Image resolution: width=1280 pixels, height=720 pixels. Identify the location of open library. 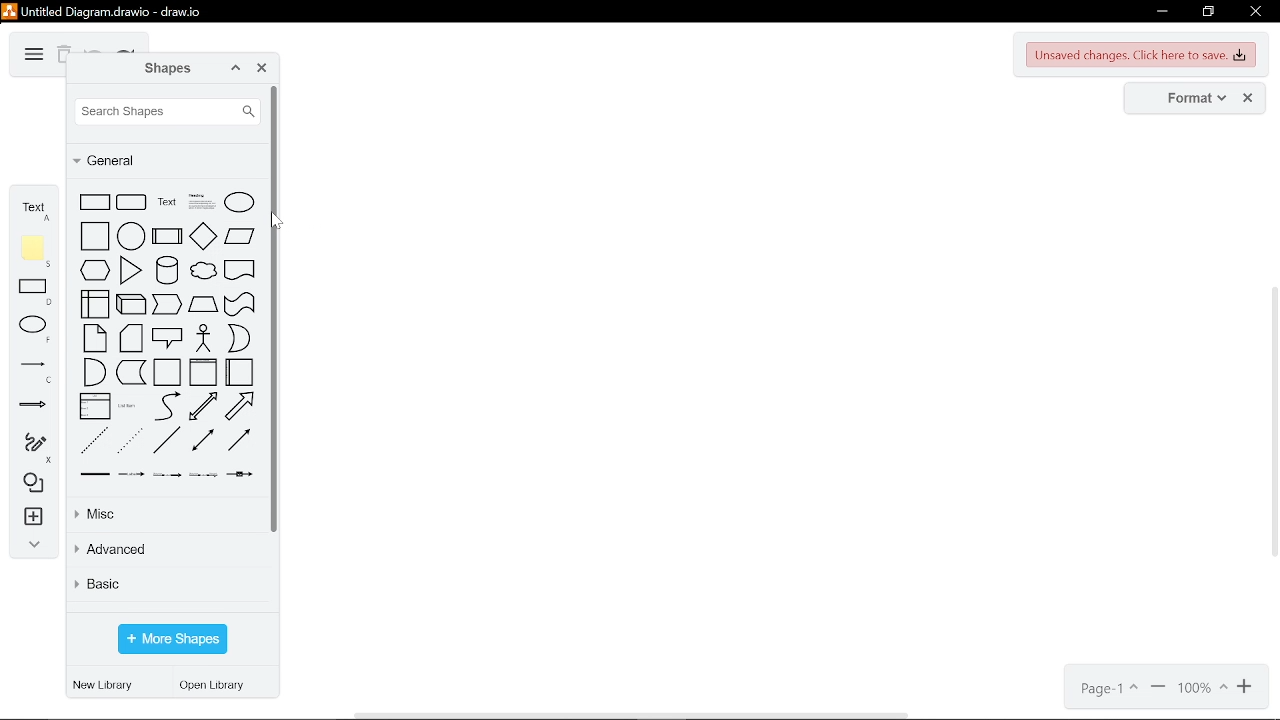
(217, 687).